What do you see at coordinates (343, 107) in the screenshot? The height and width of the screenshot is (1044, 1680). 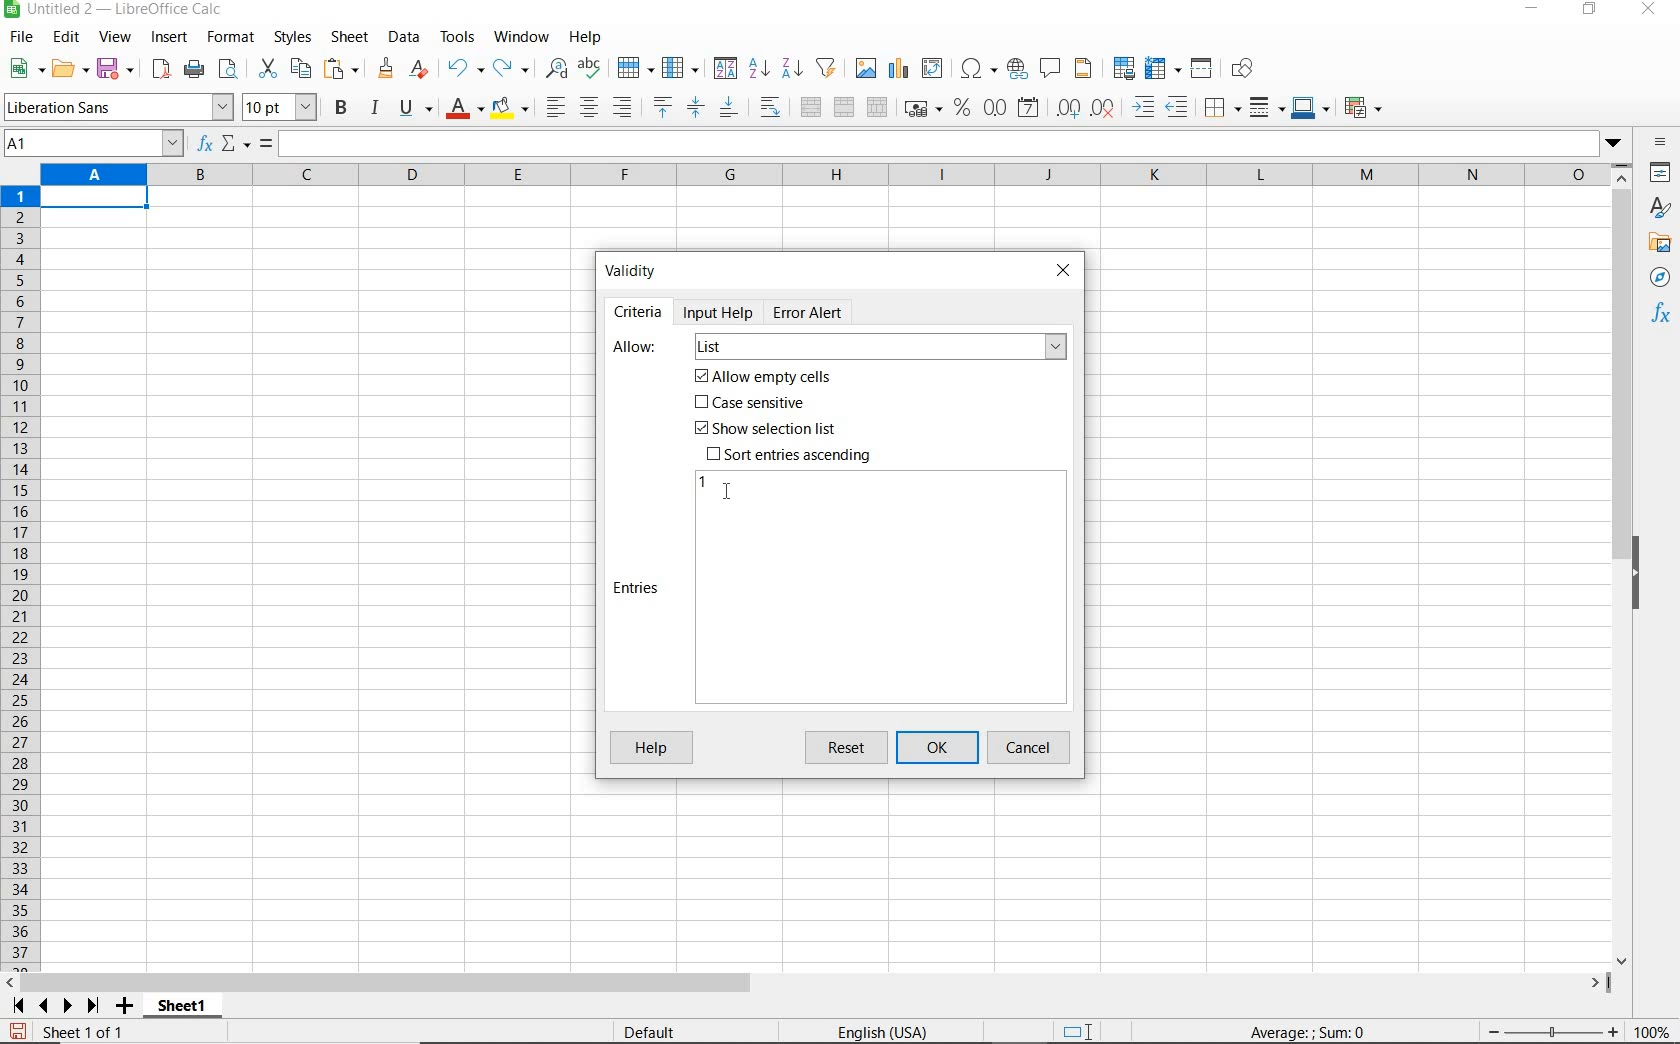 I see `bold` at bounding box center [343, 107].